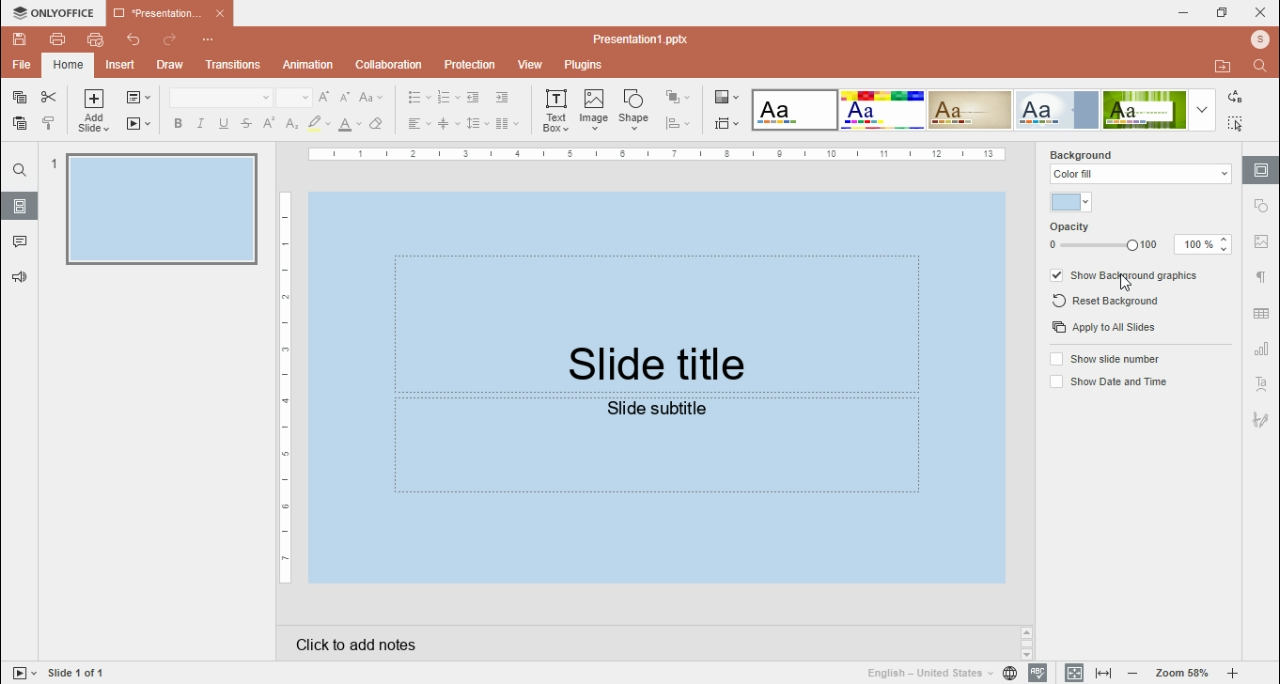 The image size is (1280, 684). What do you see at coordinates (634, 111) in the screenshot?
I see `shape` at bounding box center [634, 111].